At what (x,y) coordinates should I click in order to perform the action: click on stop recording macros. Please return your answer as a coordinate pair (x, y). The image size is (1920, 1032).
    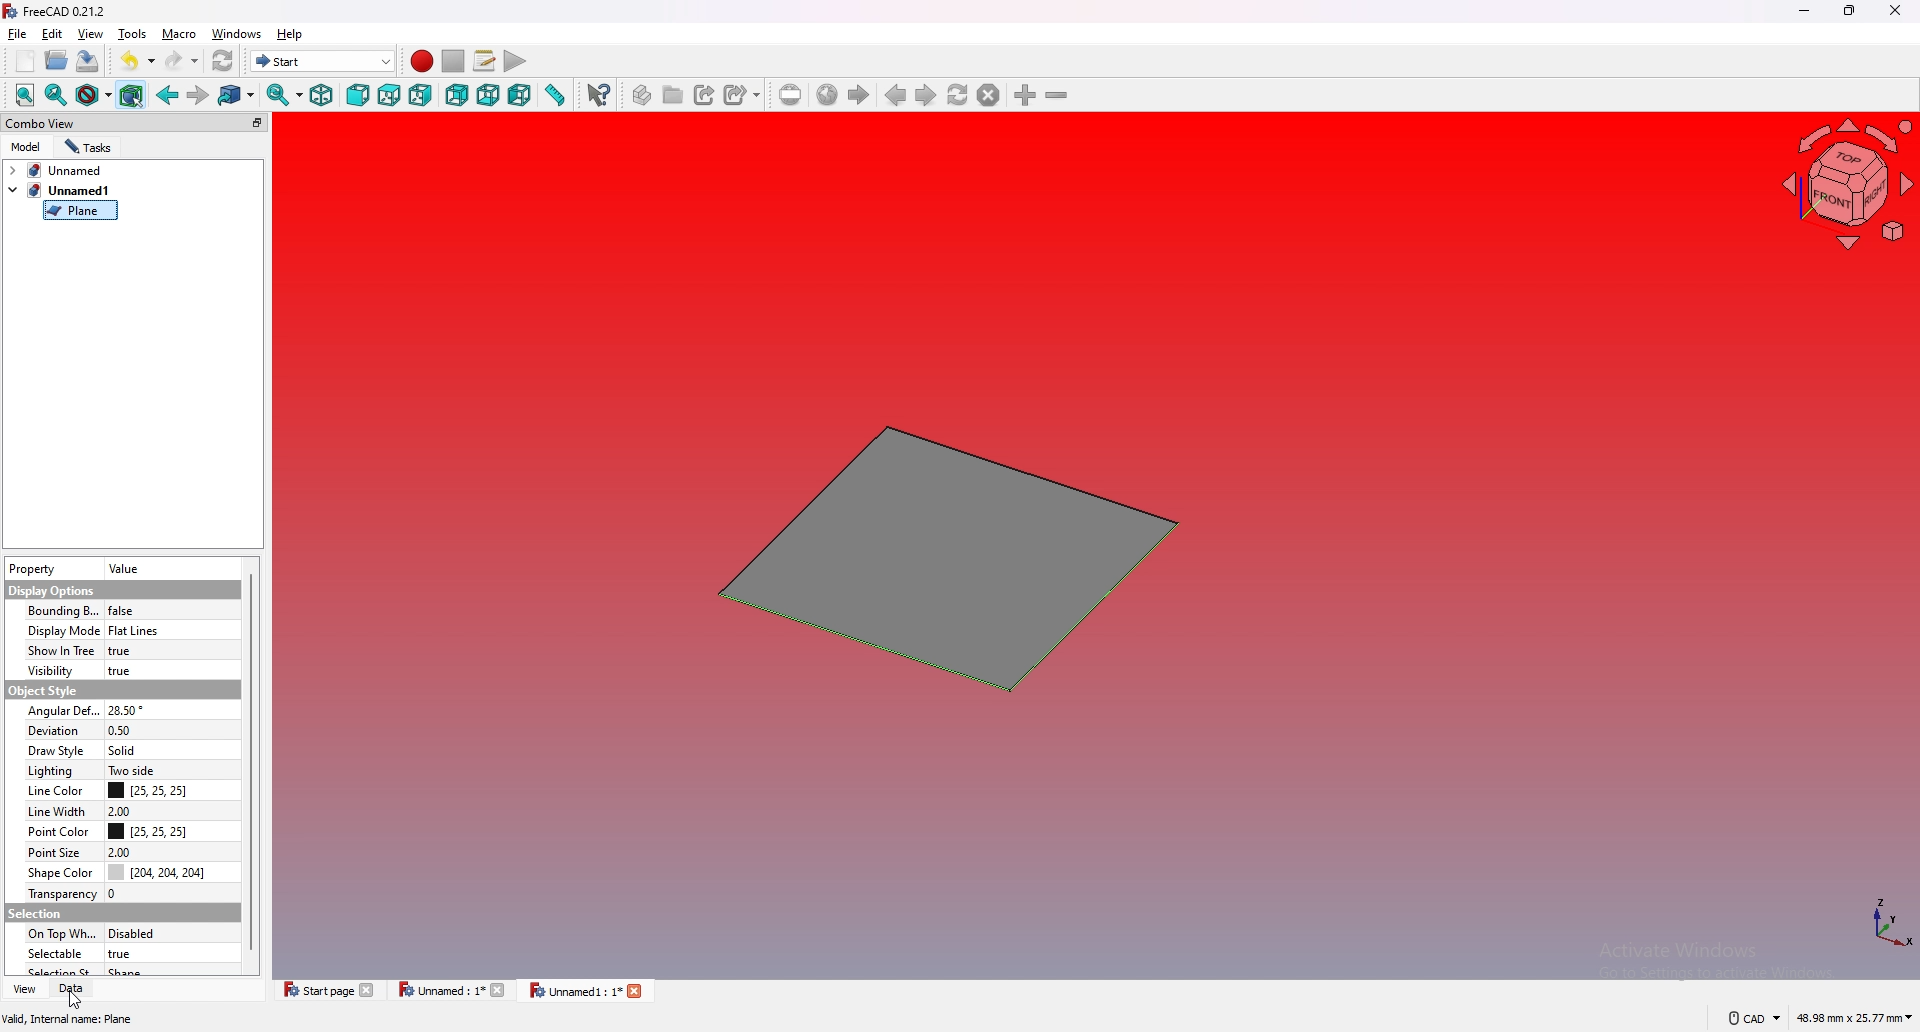
    Looking at the image, I should click on (454, 61).